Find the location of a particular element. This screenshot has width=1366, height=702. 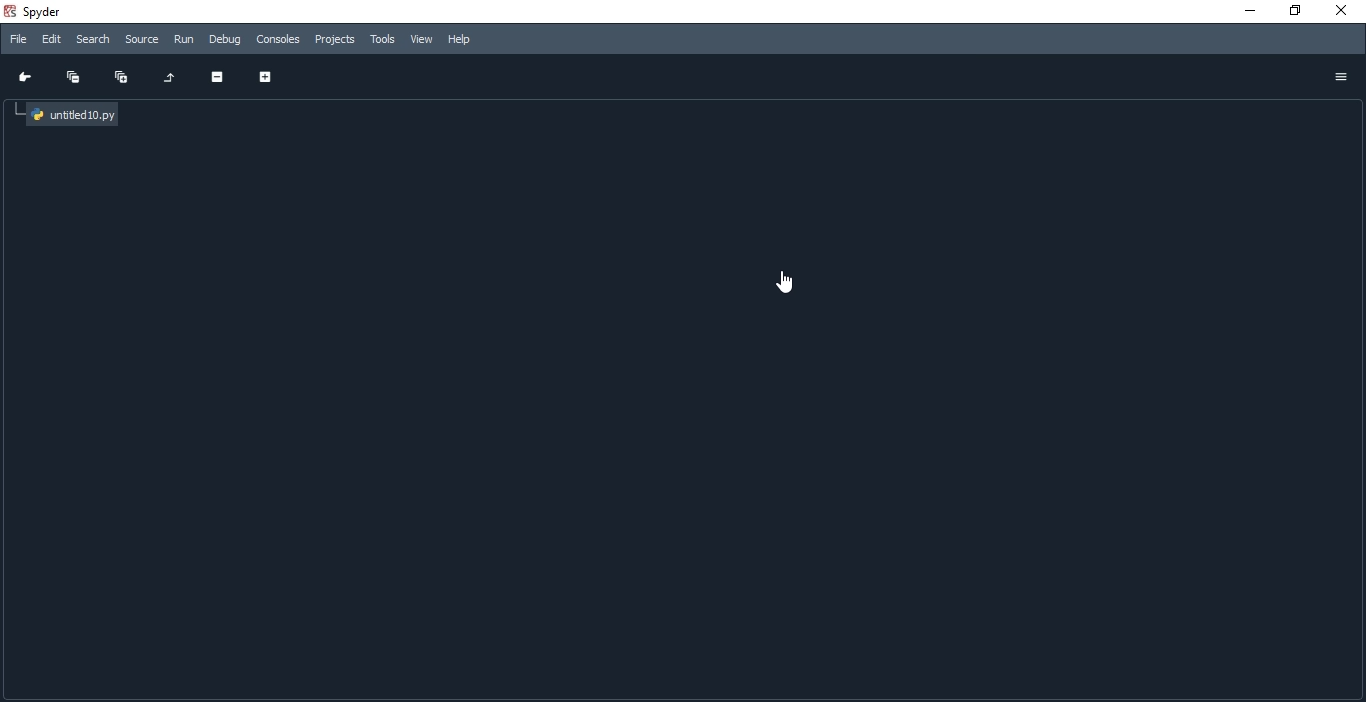

Collapse section is located at coordinates (217, 79).